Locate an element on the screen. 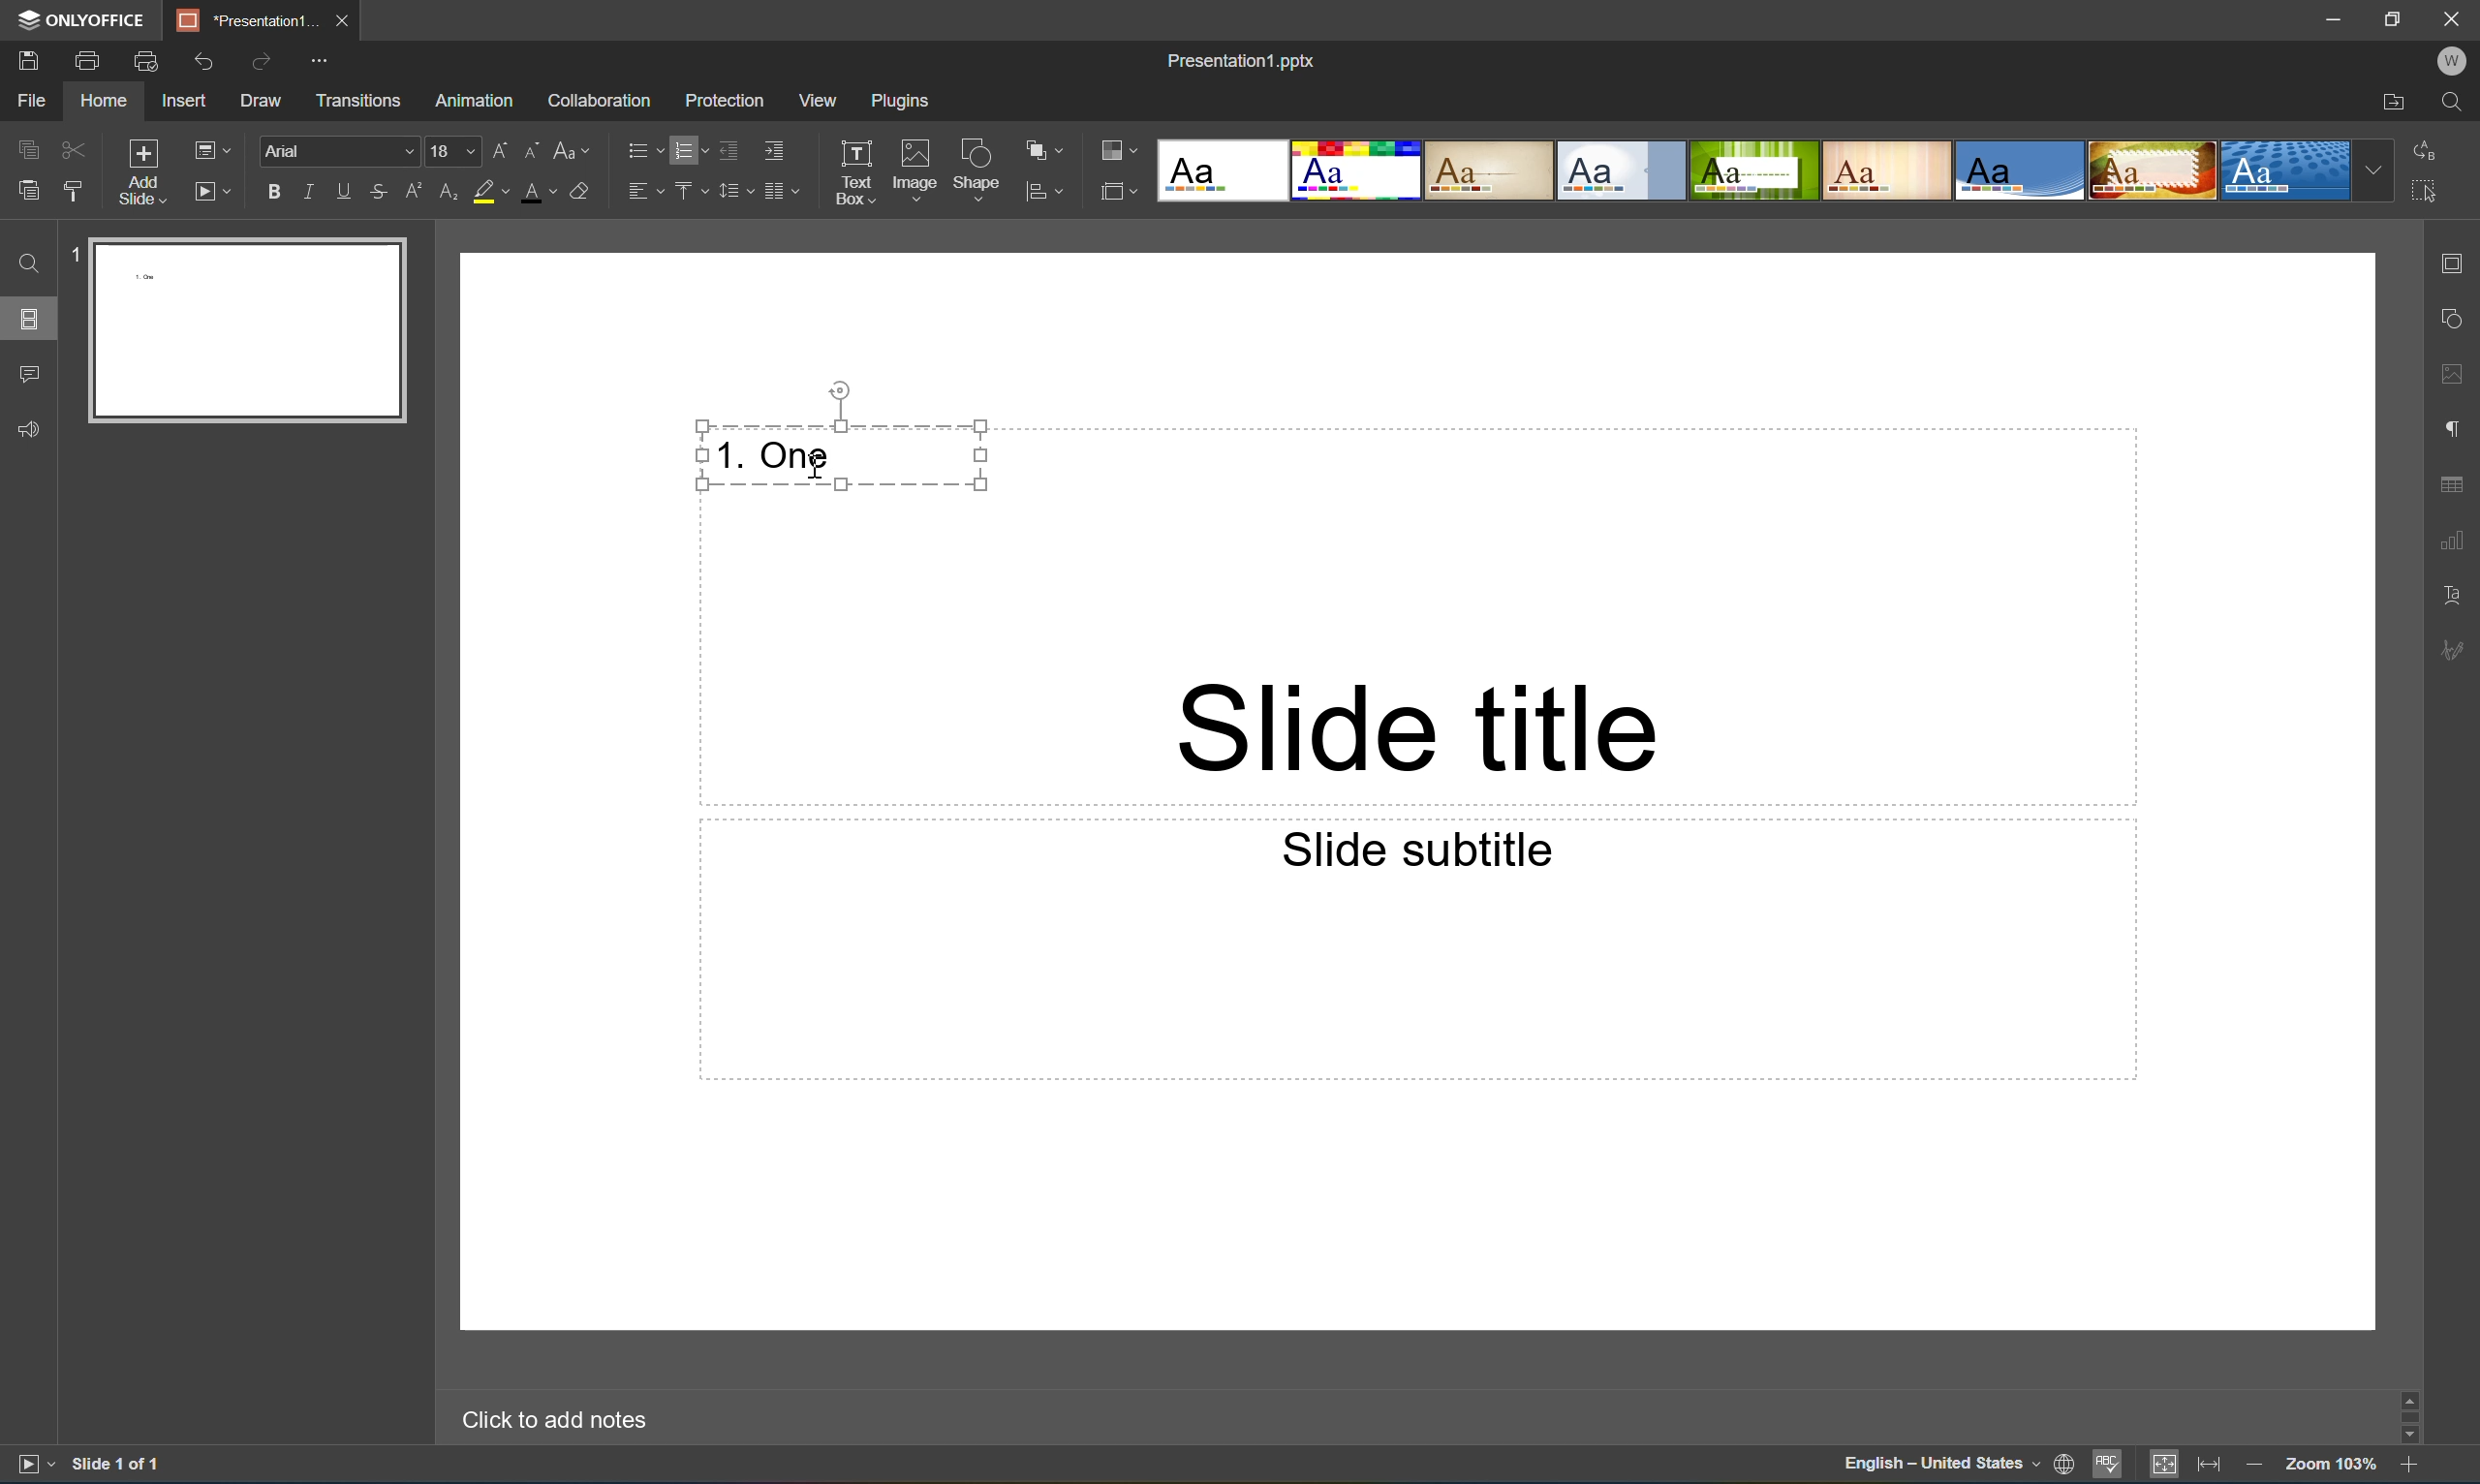 This screenshot has height=1484, width=2480. Draw is located at coordinates (262, 103).